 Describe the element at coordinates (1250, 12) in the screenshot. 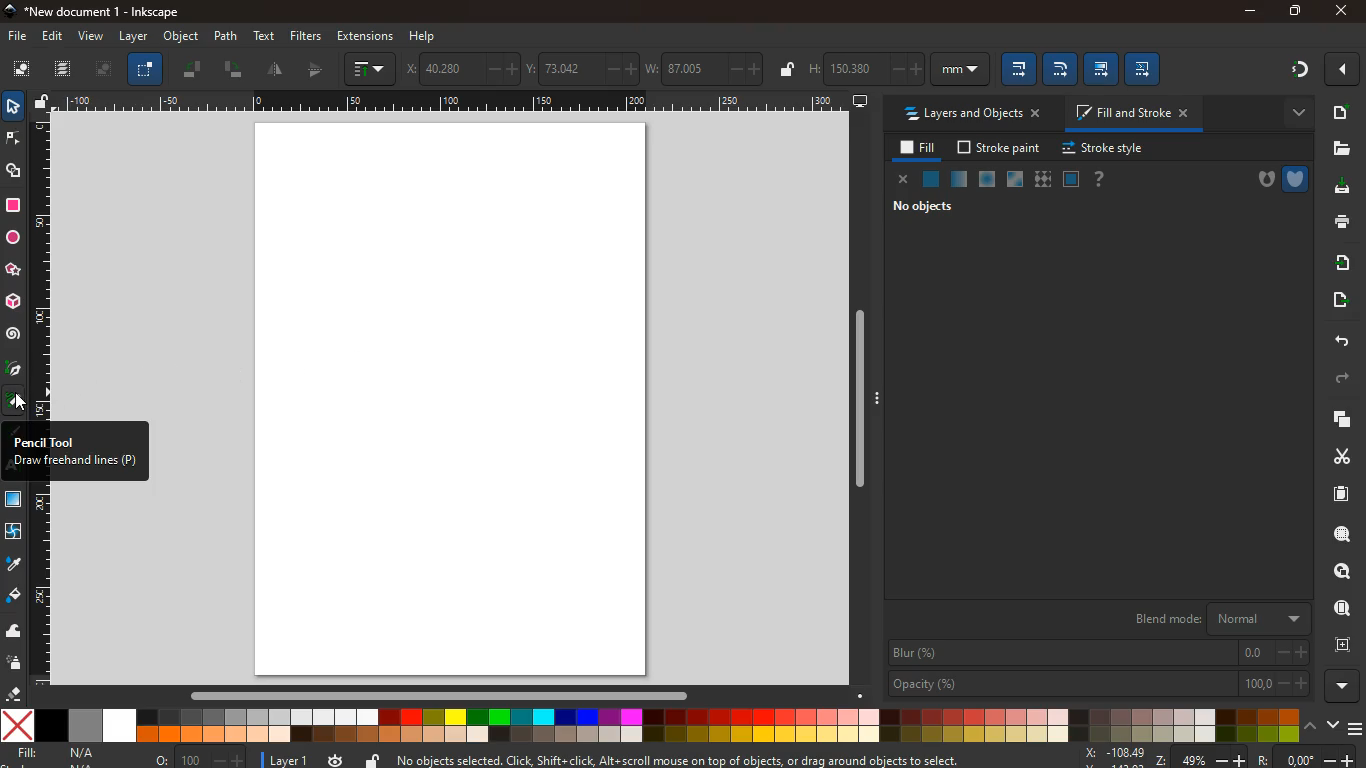

I see `minimize` at that location.